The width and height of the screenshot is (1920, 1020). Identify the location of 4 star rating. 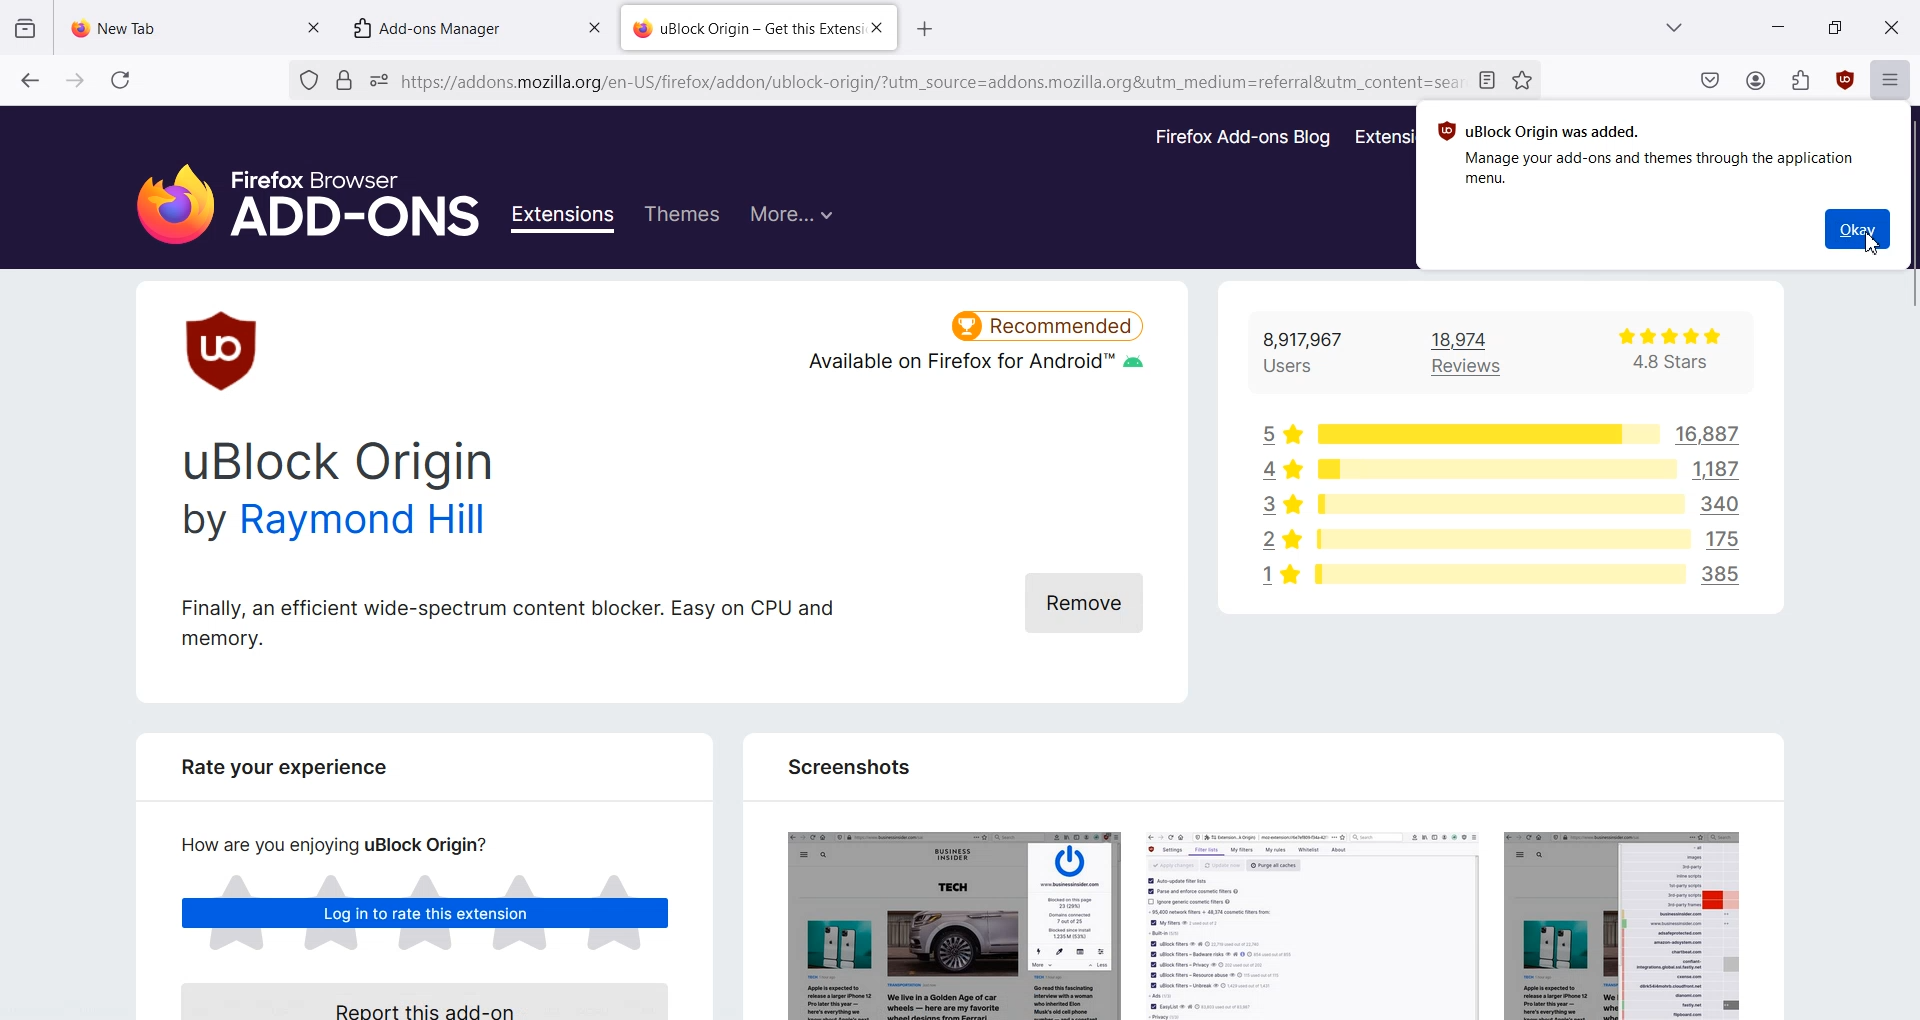
(1271, 468).